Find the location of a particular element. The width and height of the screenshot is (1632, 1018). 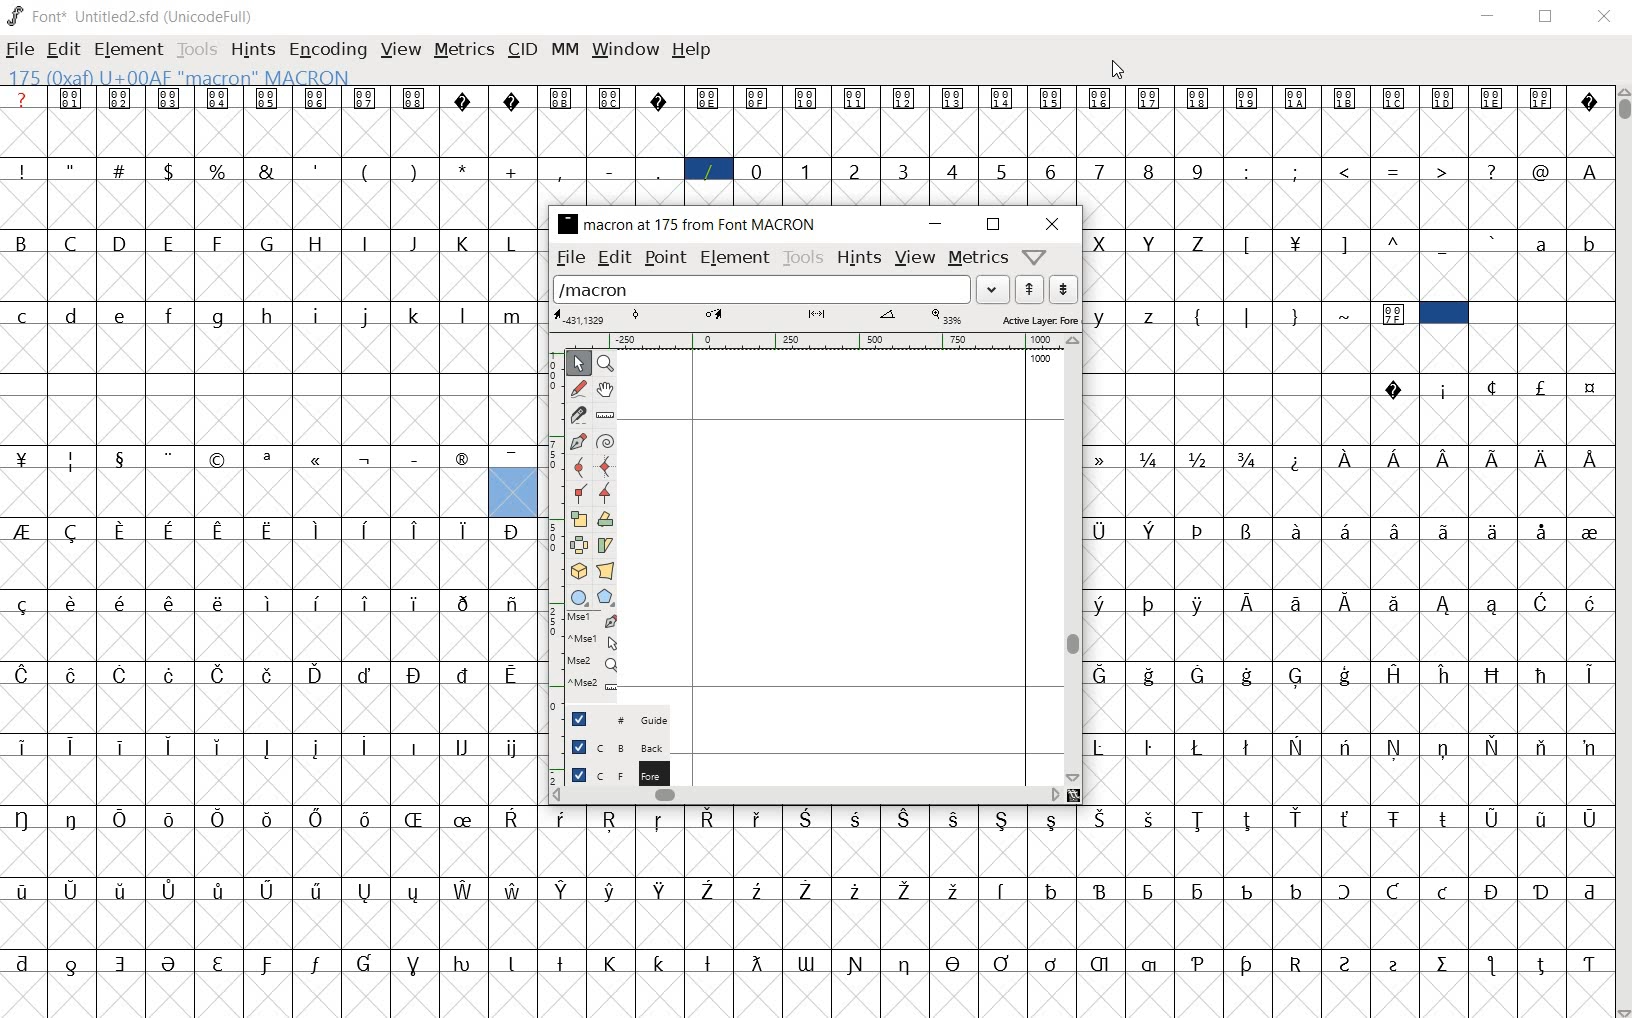

_ is located at coordinates (1444, 244).